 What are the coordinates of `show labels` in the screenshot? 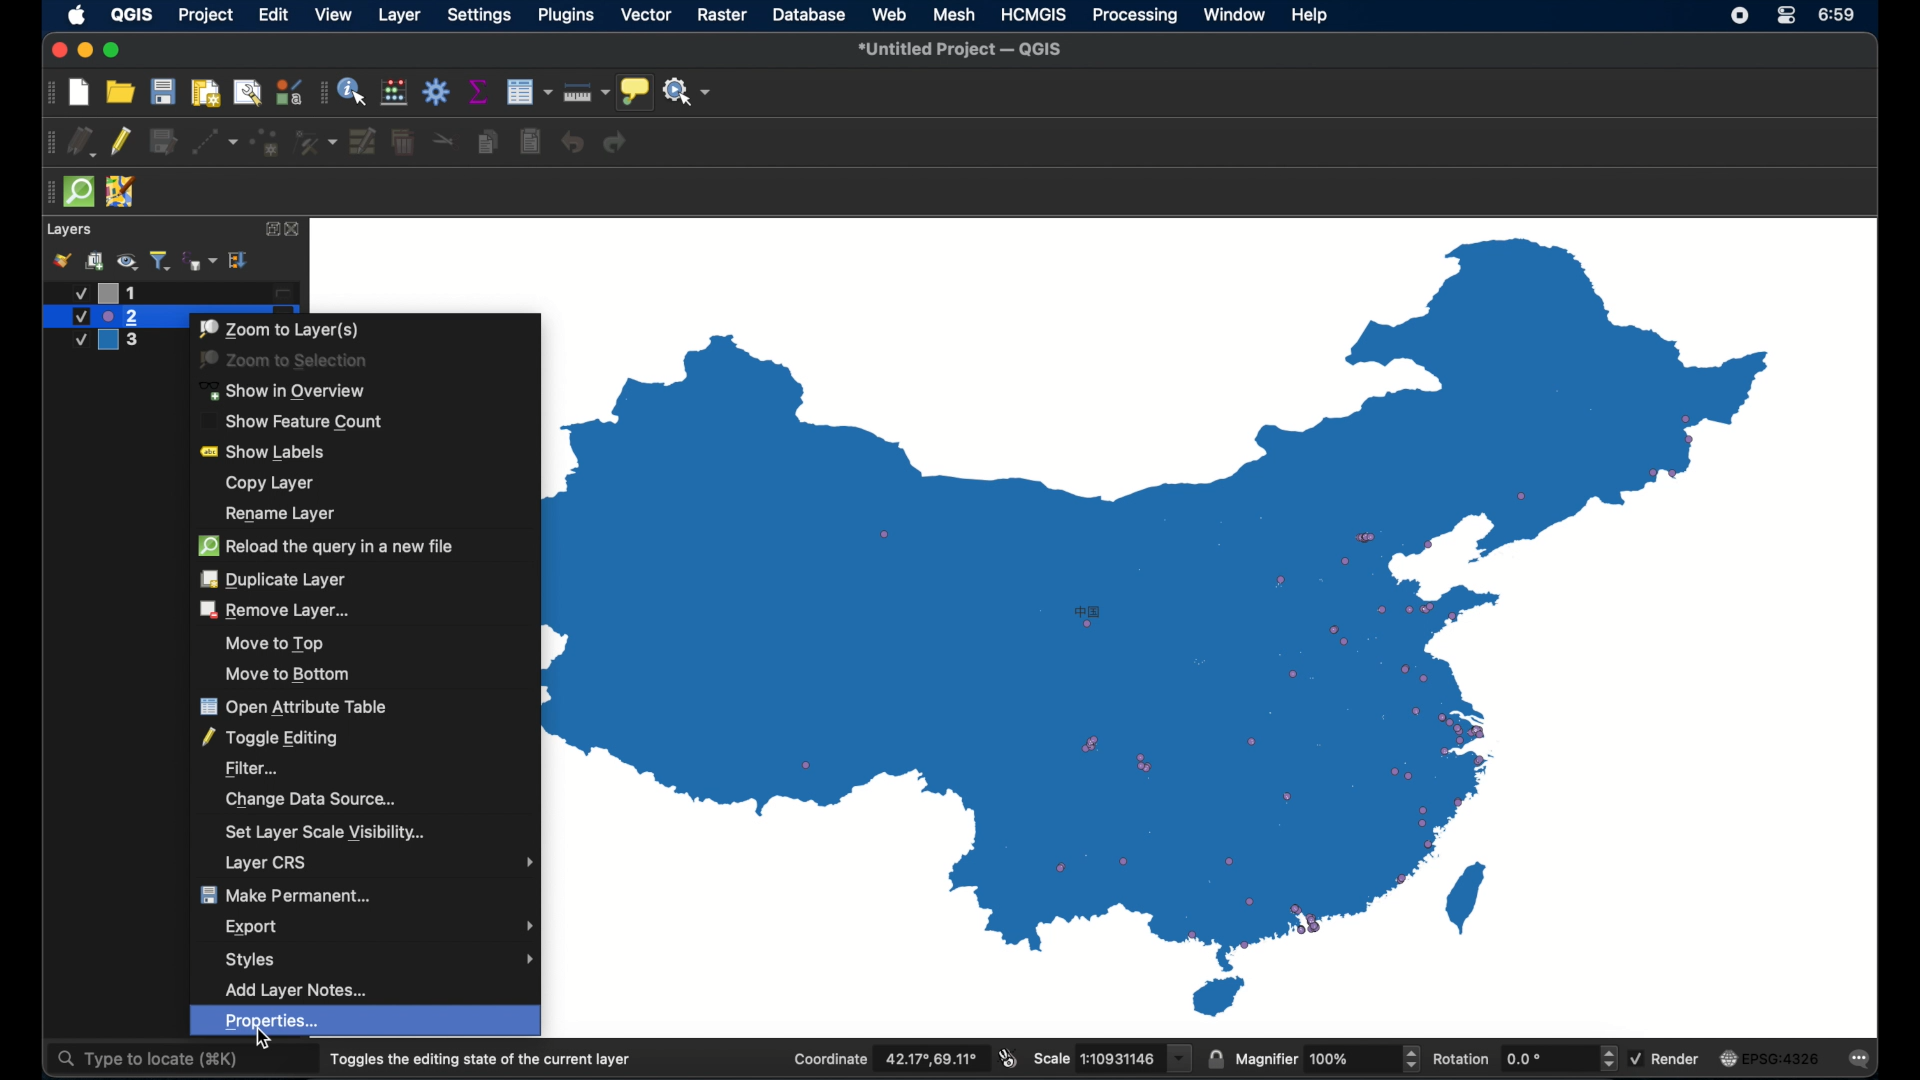 It's located at (267, 452).